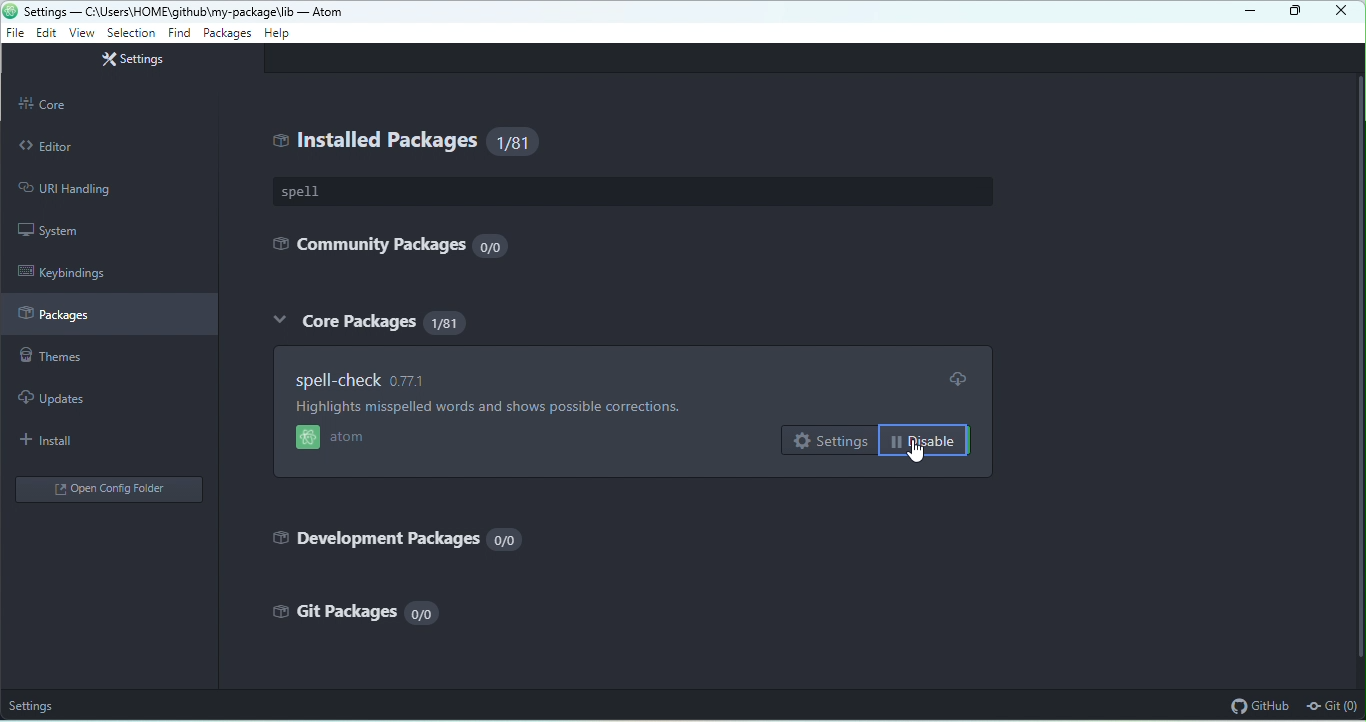 The height and width of the screenshot is (722, 1366). Describe the element at coordinates (72, 357) in the screenshot. I see `themes` at that location.